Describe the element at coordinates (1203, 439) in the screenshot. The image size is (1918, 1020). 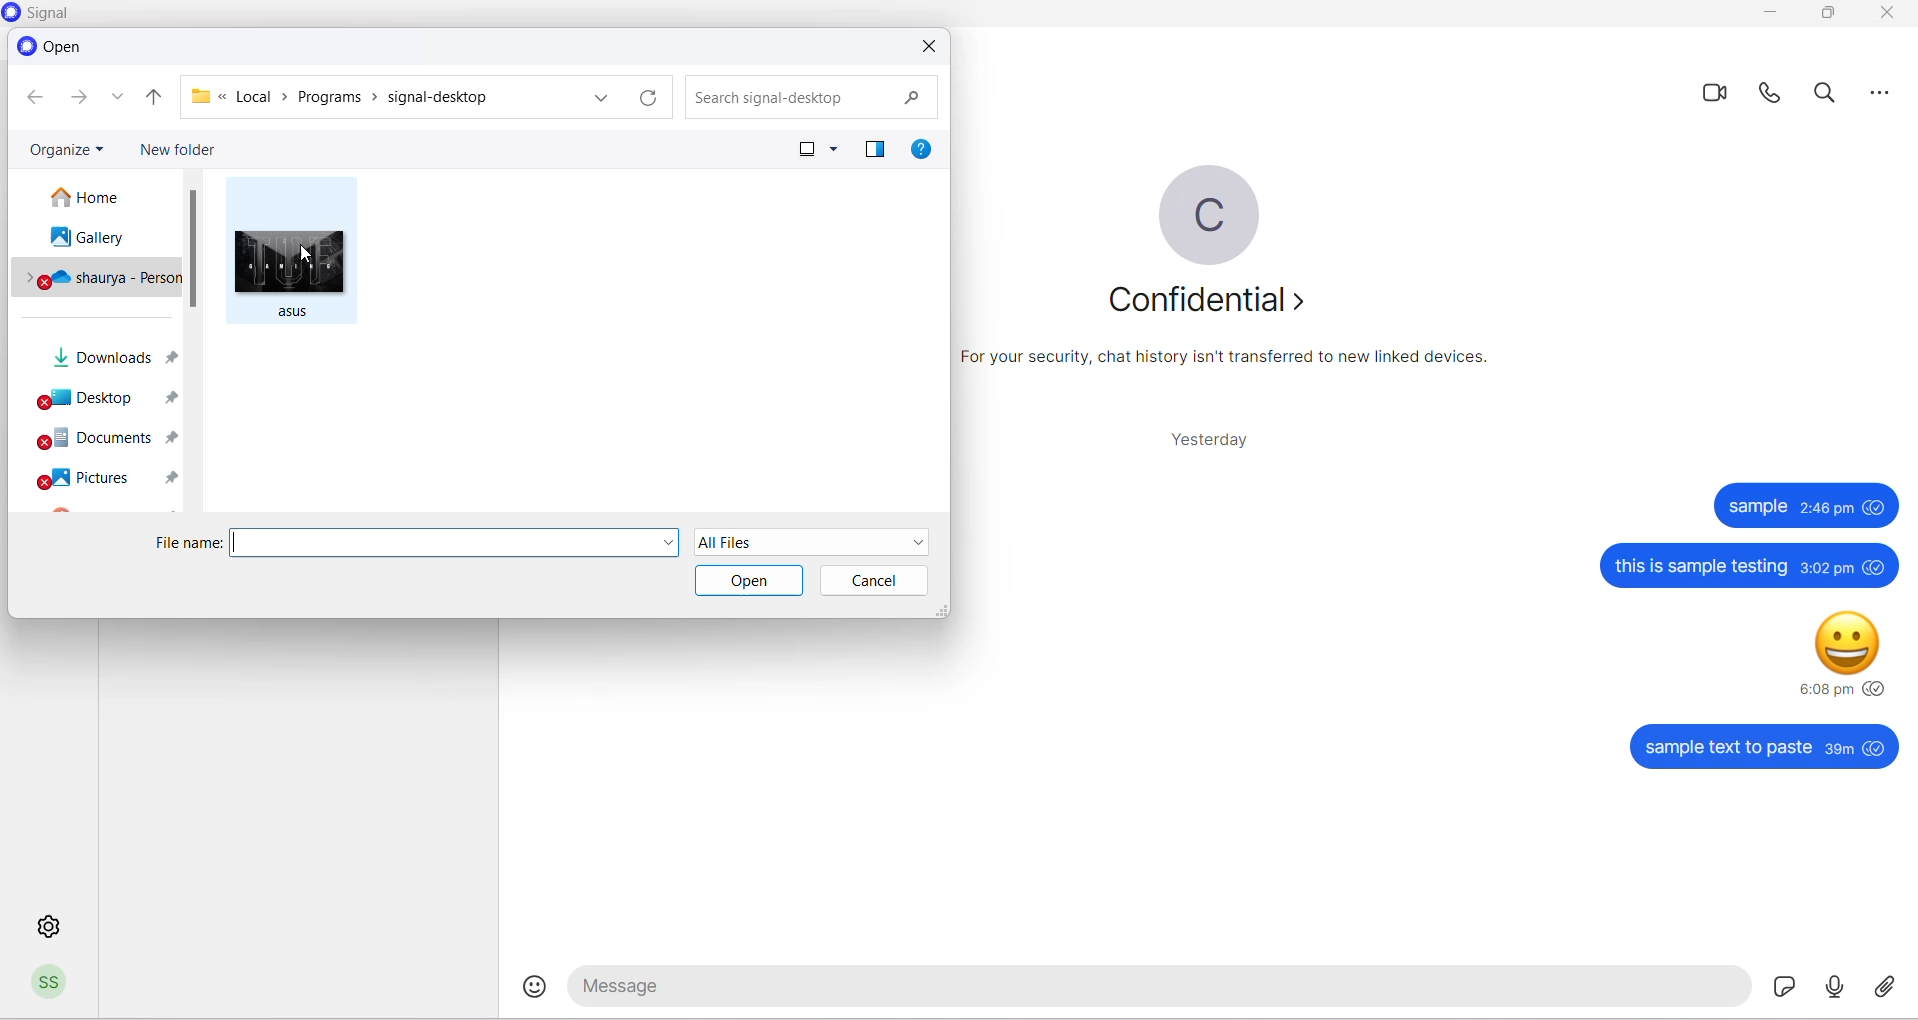
I see `yesterday ` at that location.